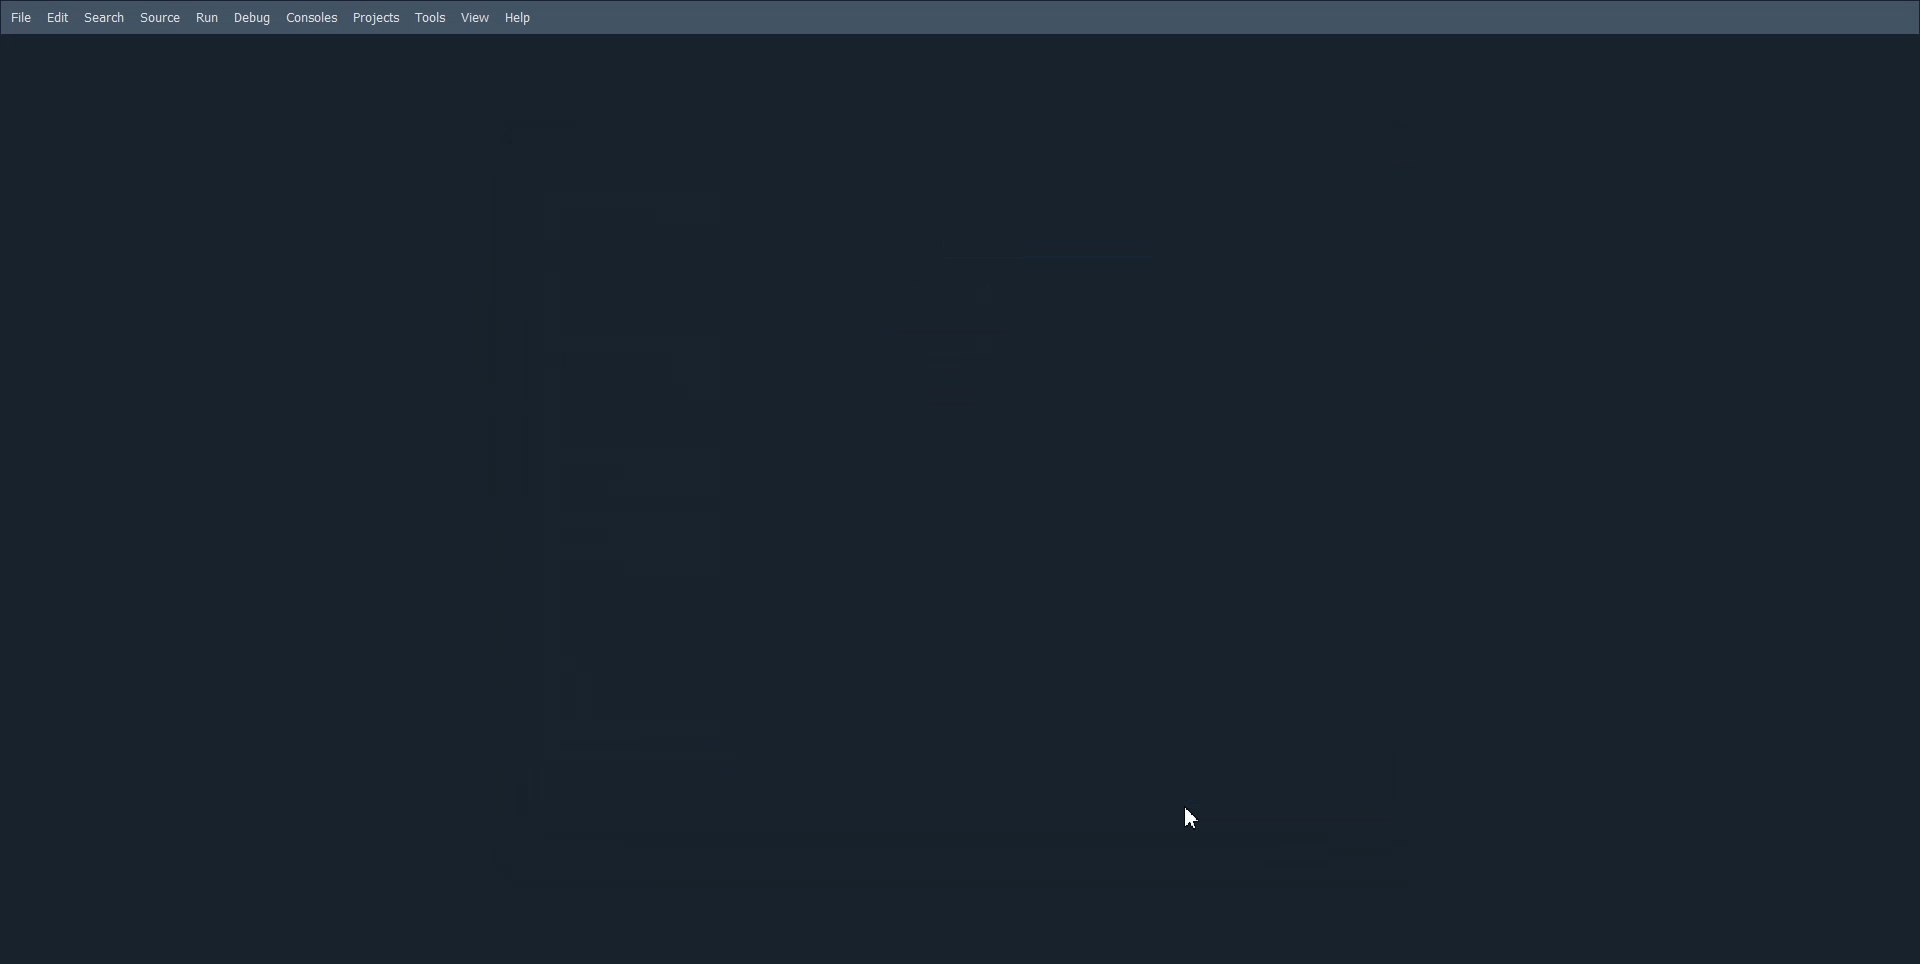 The height and width of the screenshot is (964, 1920). I want to click on Run, so click(207, 18).